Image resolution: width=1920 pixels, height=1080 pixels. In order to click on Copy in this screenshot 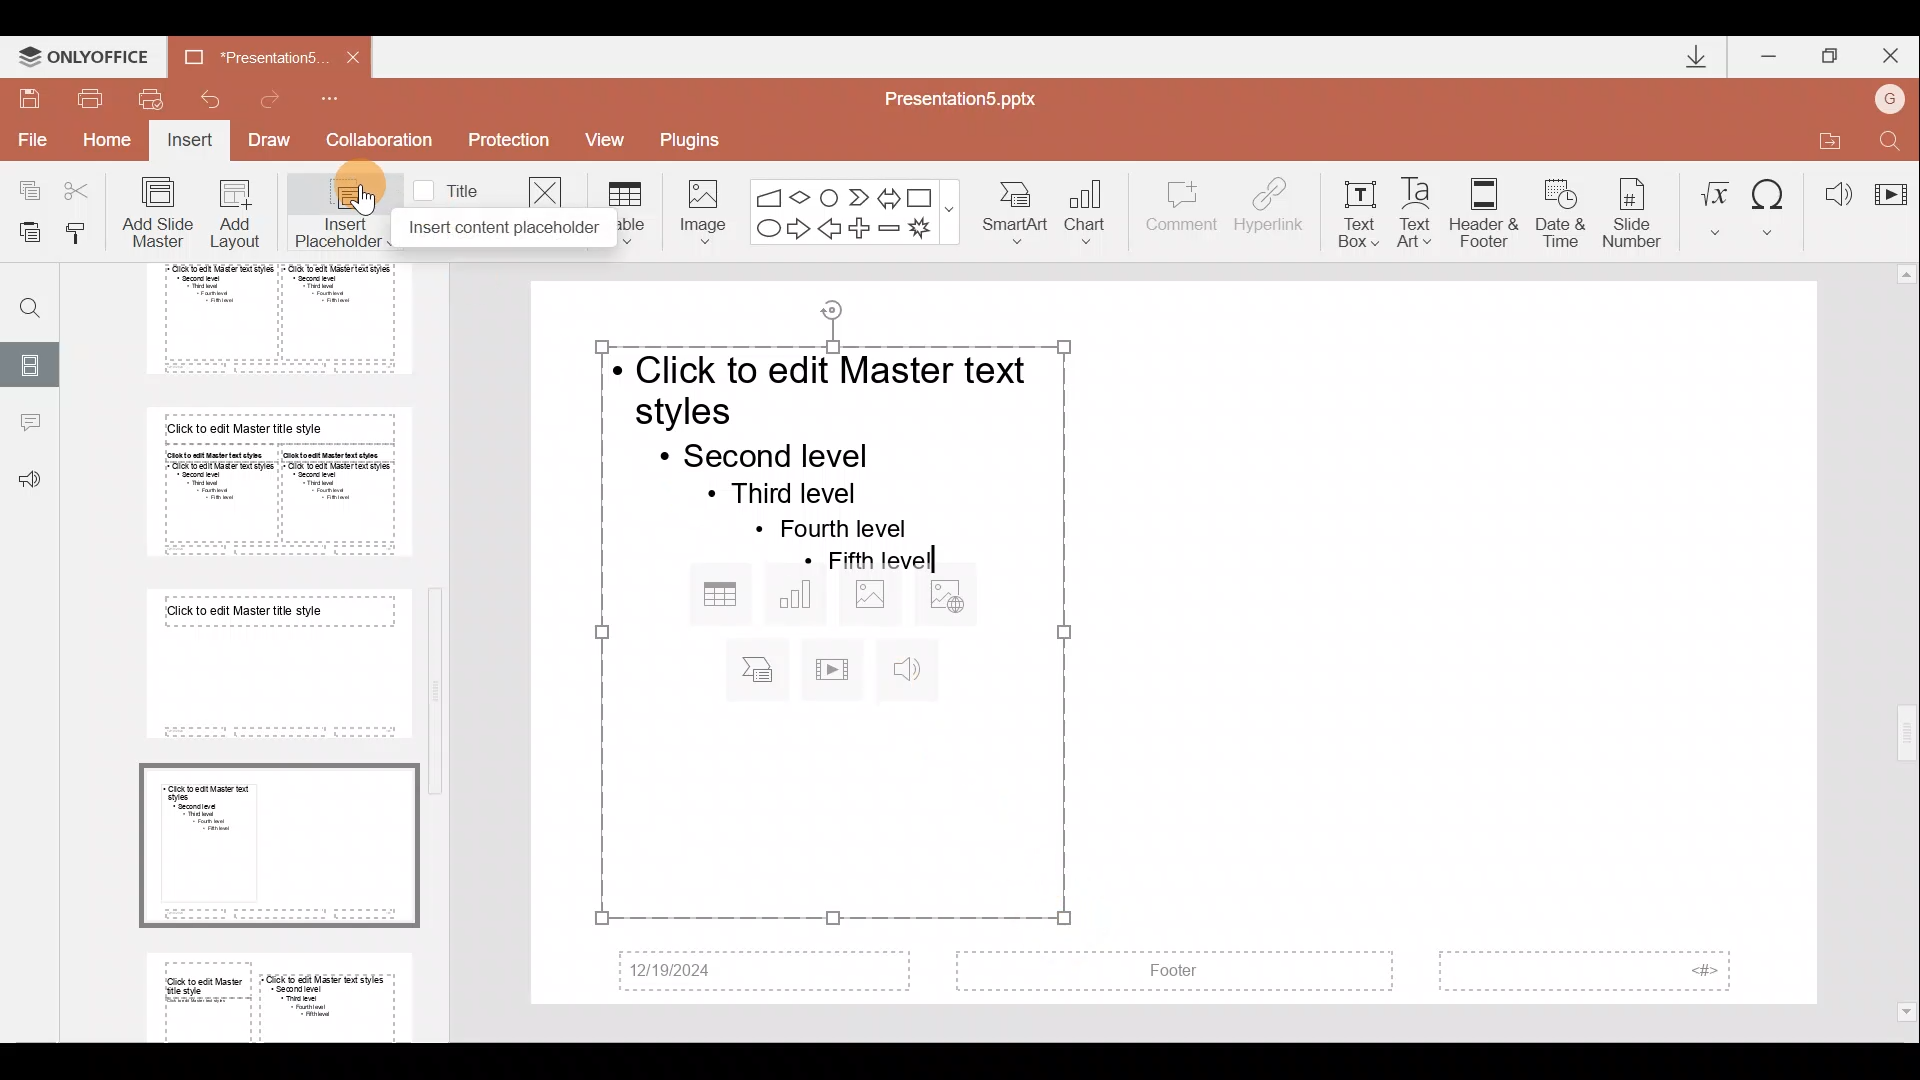, I will do `click(22, 190)`.